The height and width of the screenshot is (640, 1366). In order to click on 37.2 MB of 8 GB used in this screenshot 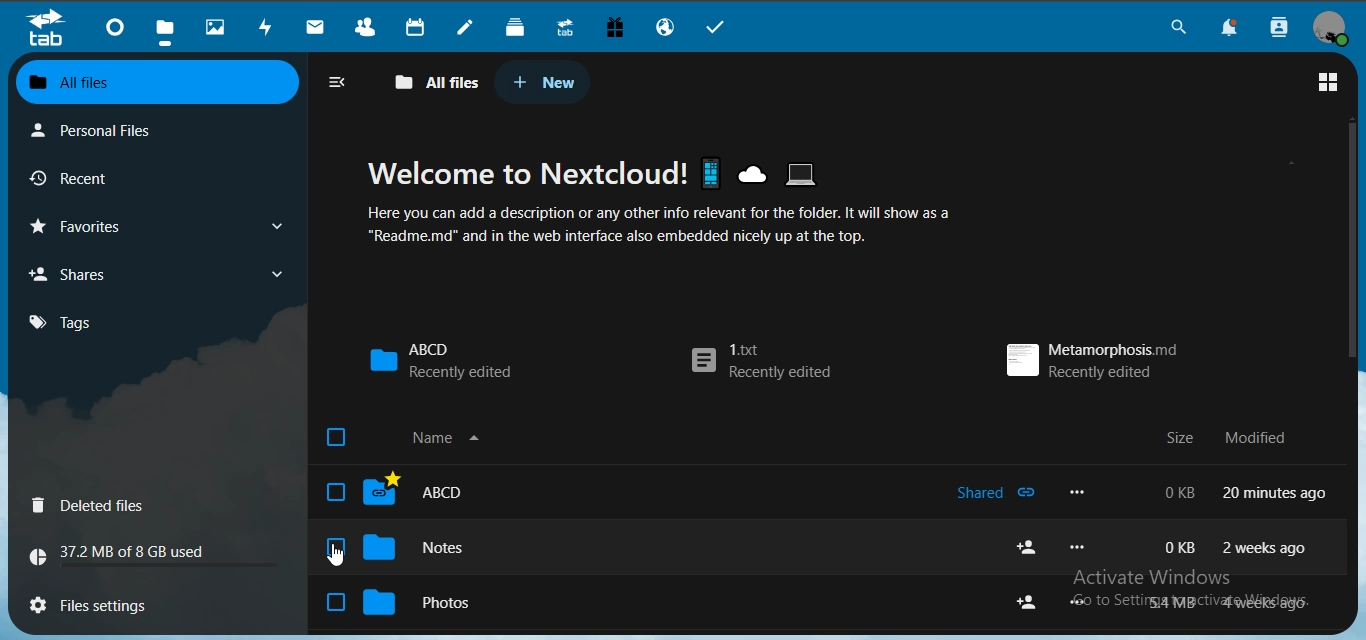, I will do `click(158, 558)`.